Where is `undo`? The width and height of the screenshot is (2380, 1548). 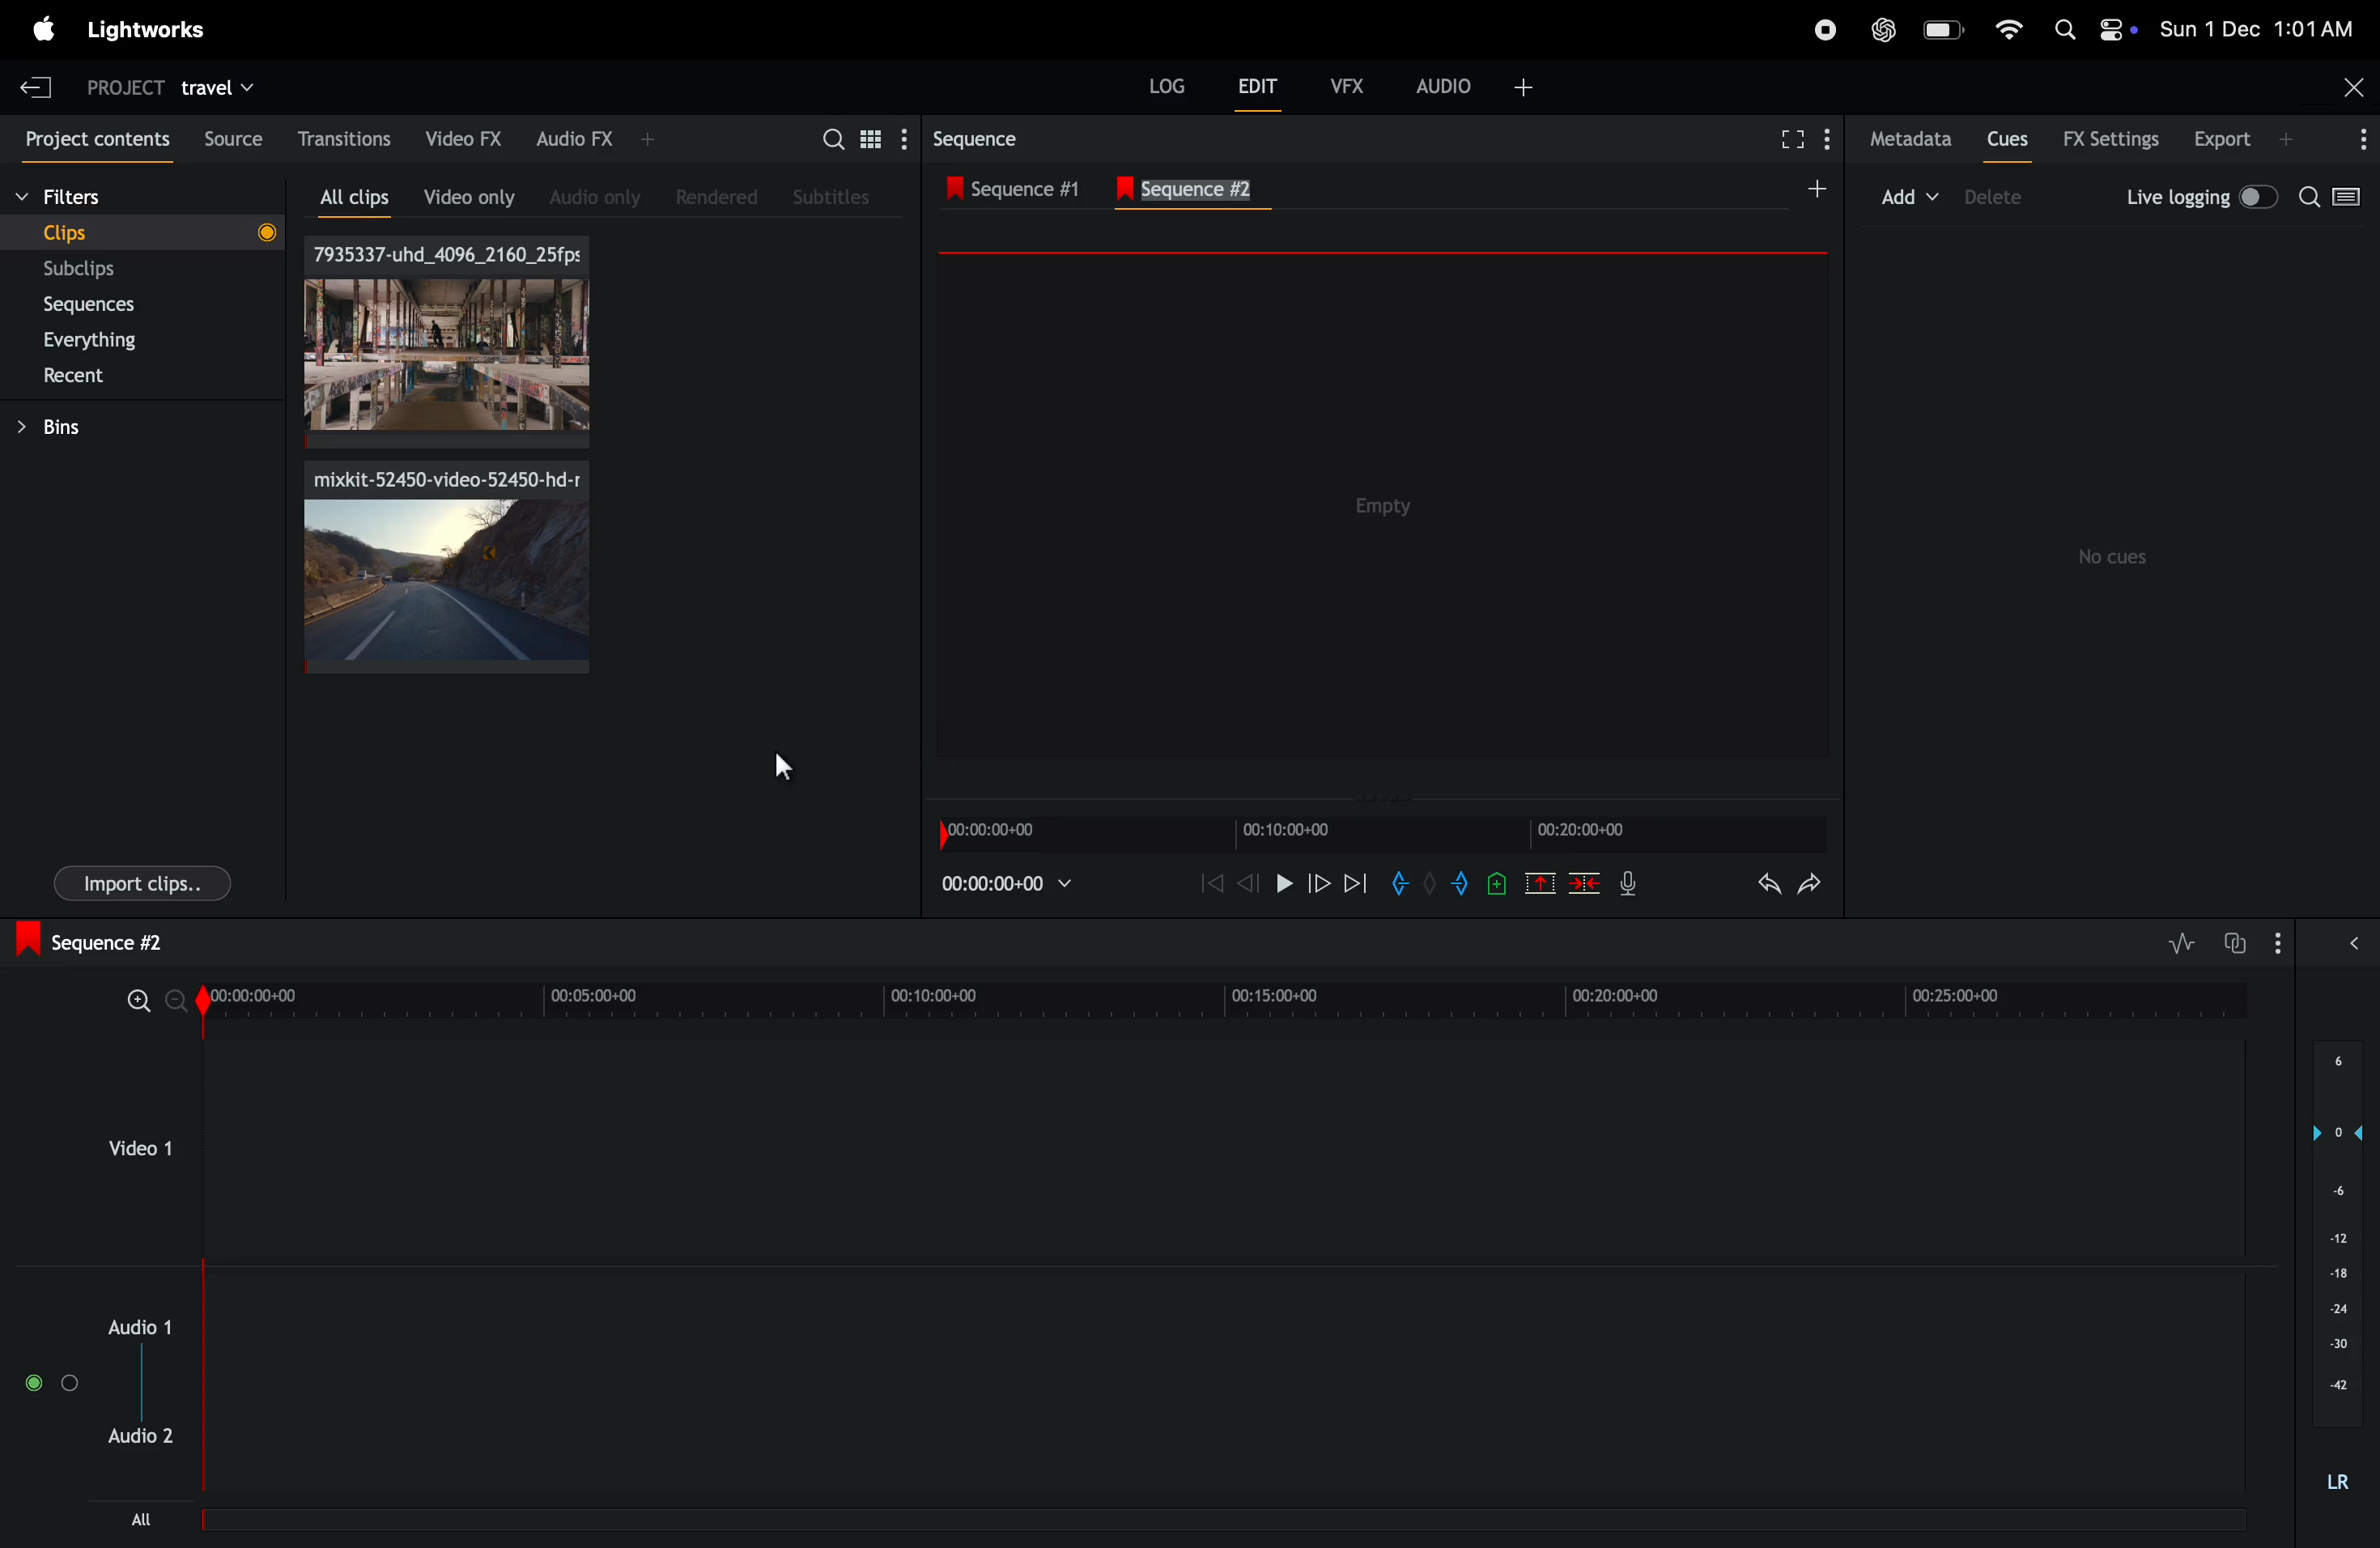 undo is located at coordinates (1769, 883).